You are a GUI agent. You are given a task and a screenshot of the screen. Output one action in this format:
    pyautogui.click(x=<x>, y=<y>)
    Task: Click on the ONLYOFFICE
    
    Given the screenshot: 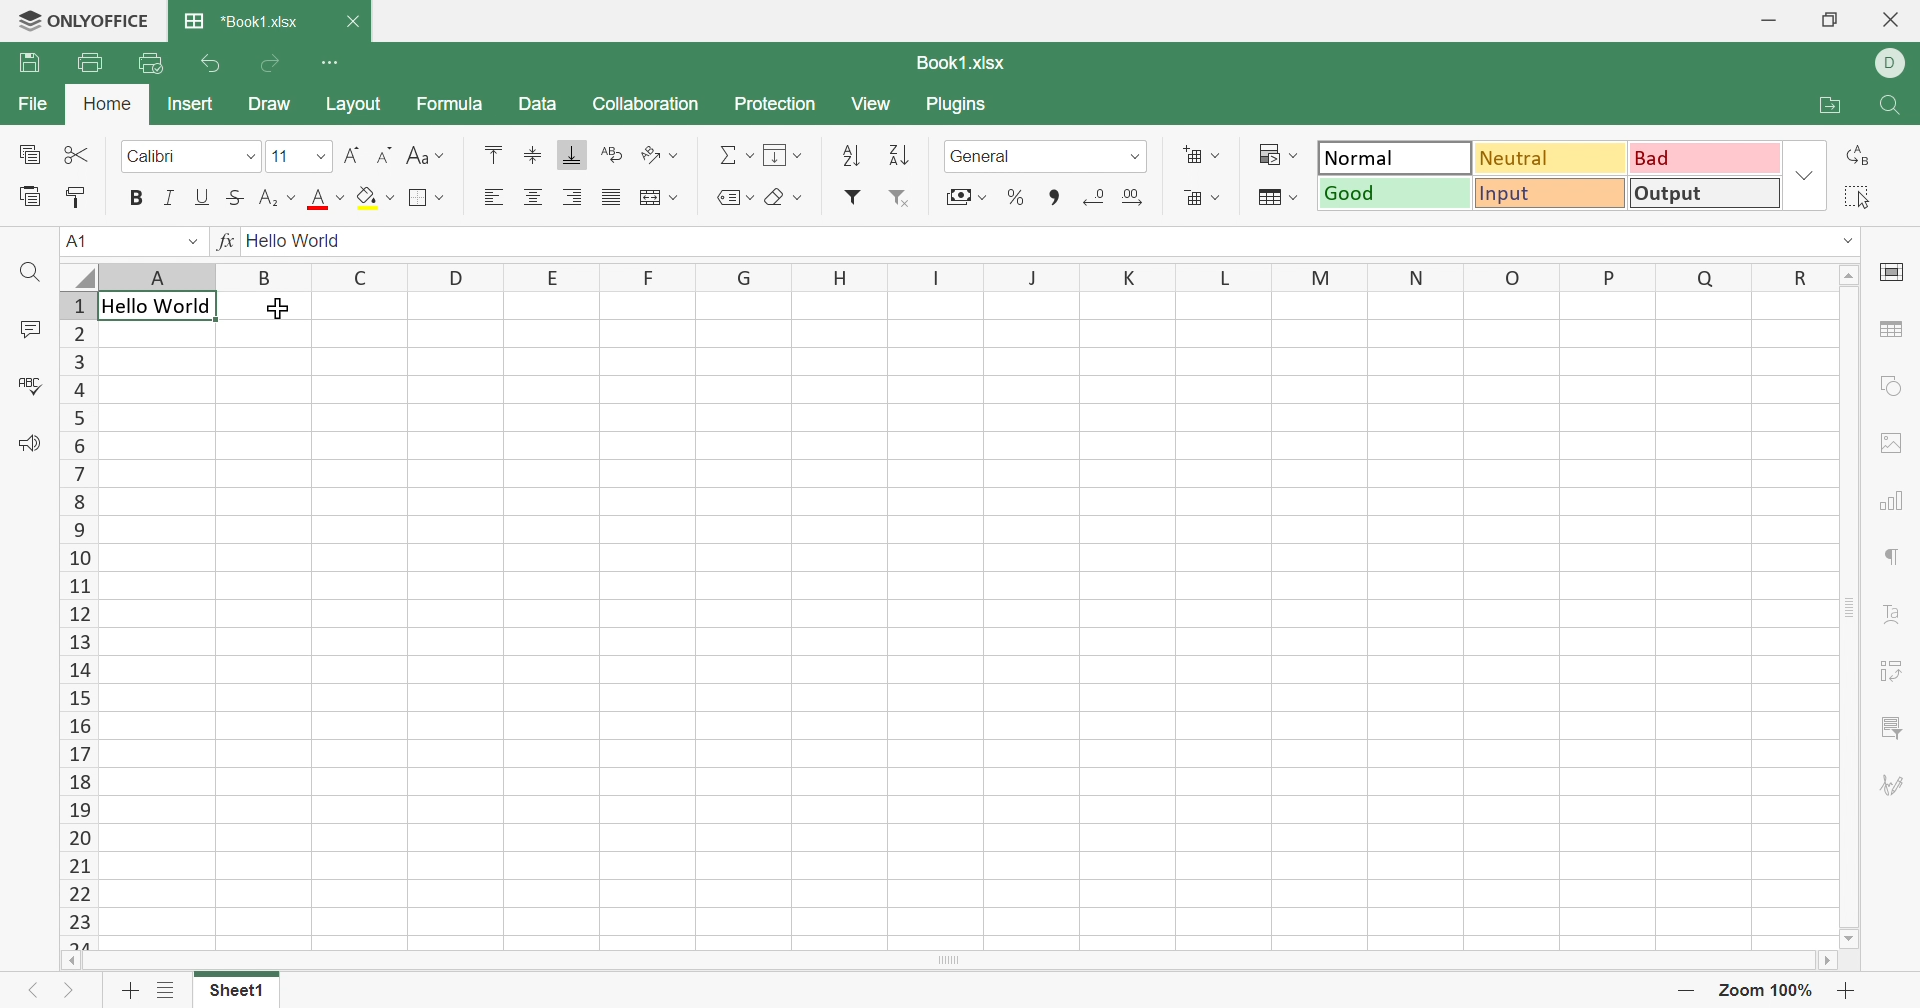 What is the action you would take?
    pyautogui.click(x=83, y=19)
    